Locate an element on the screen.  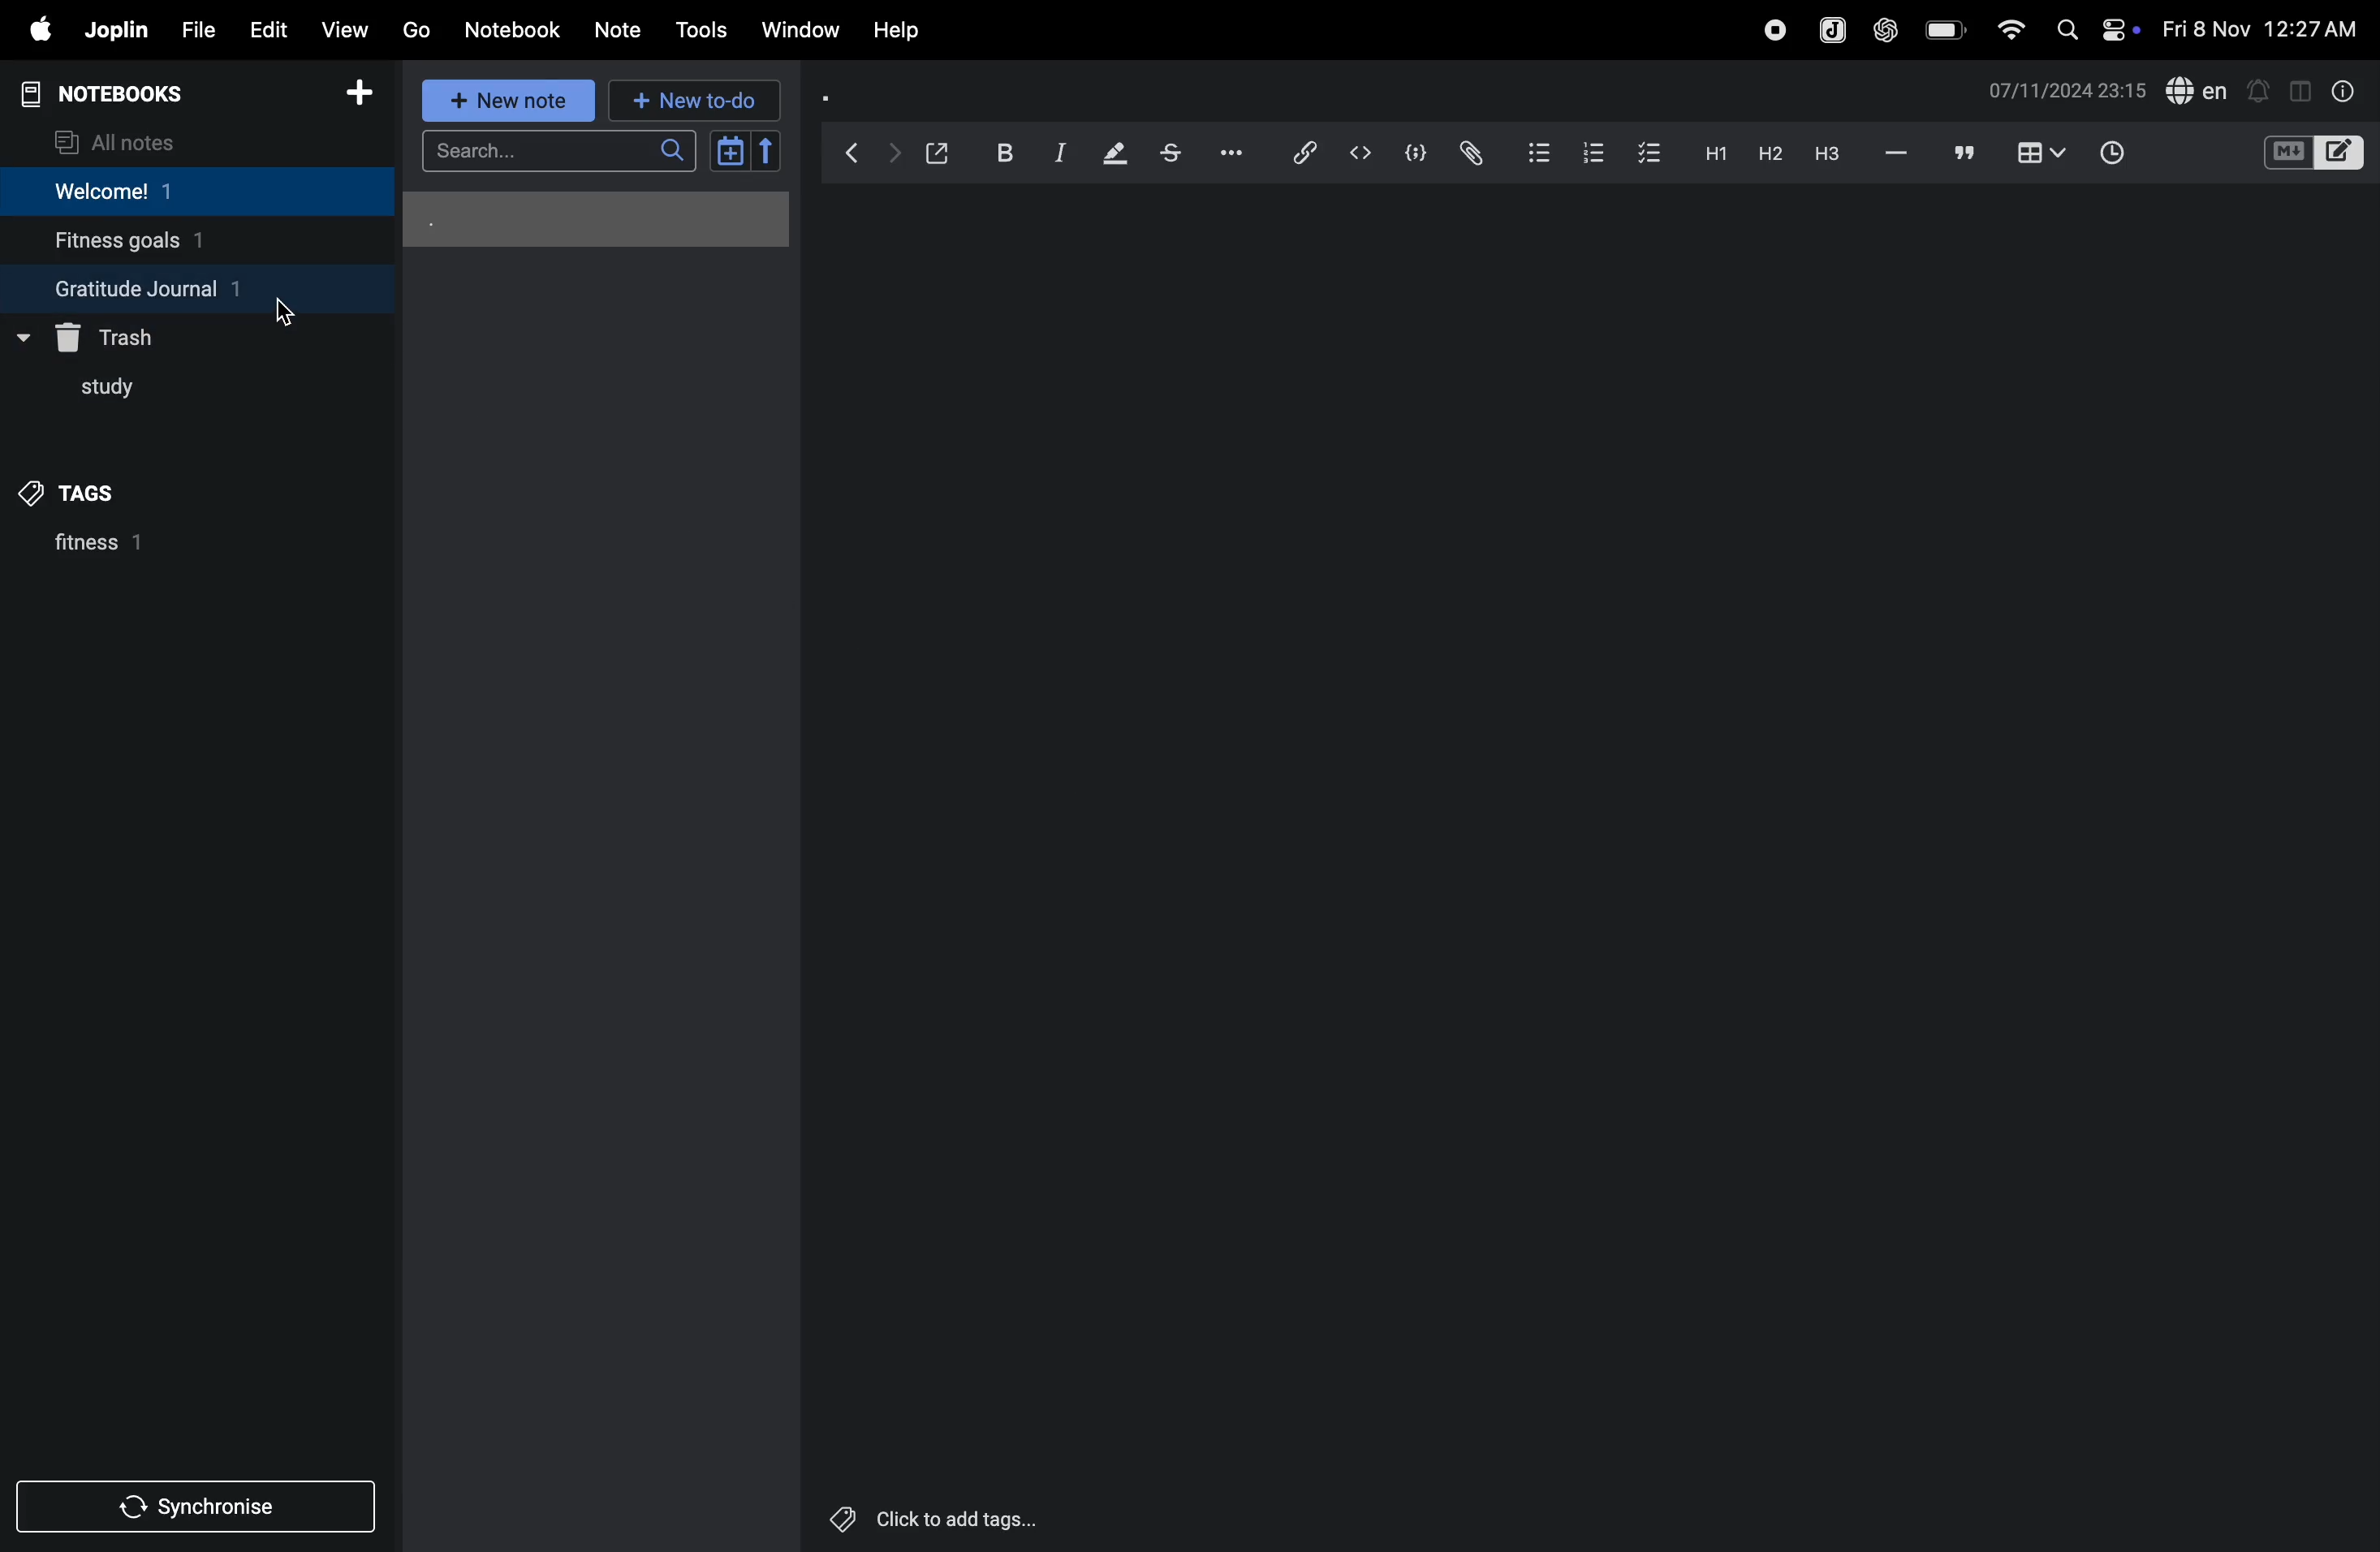
07/11/2024 23:15 is located at coordinates (2067, 91).